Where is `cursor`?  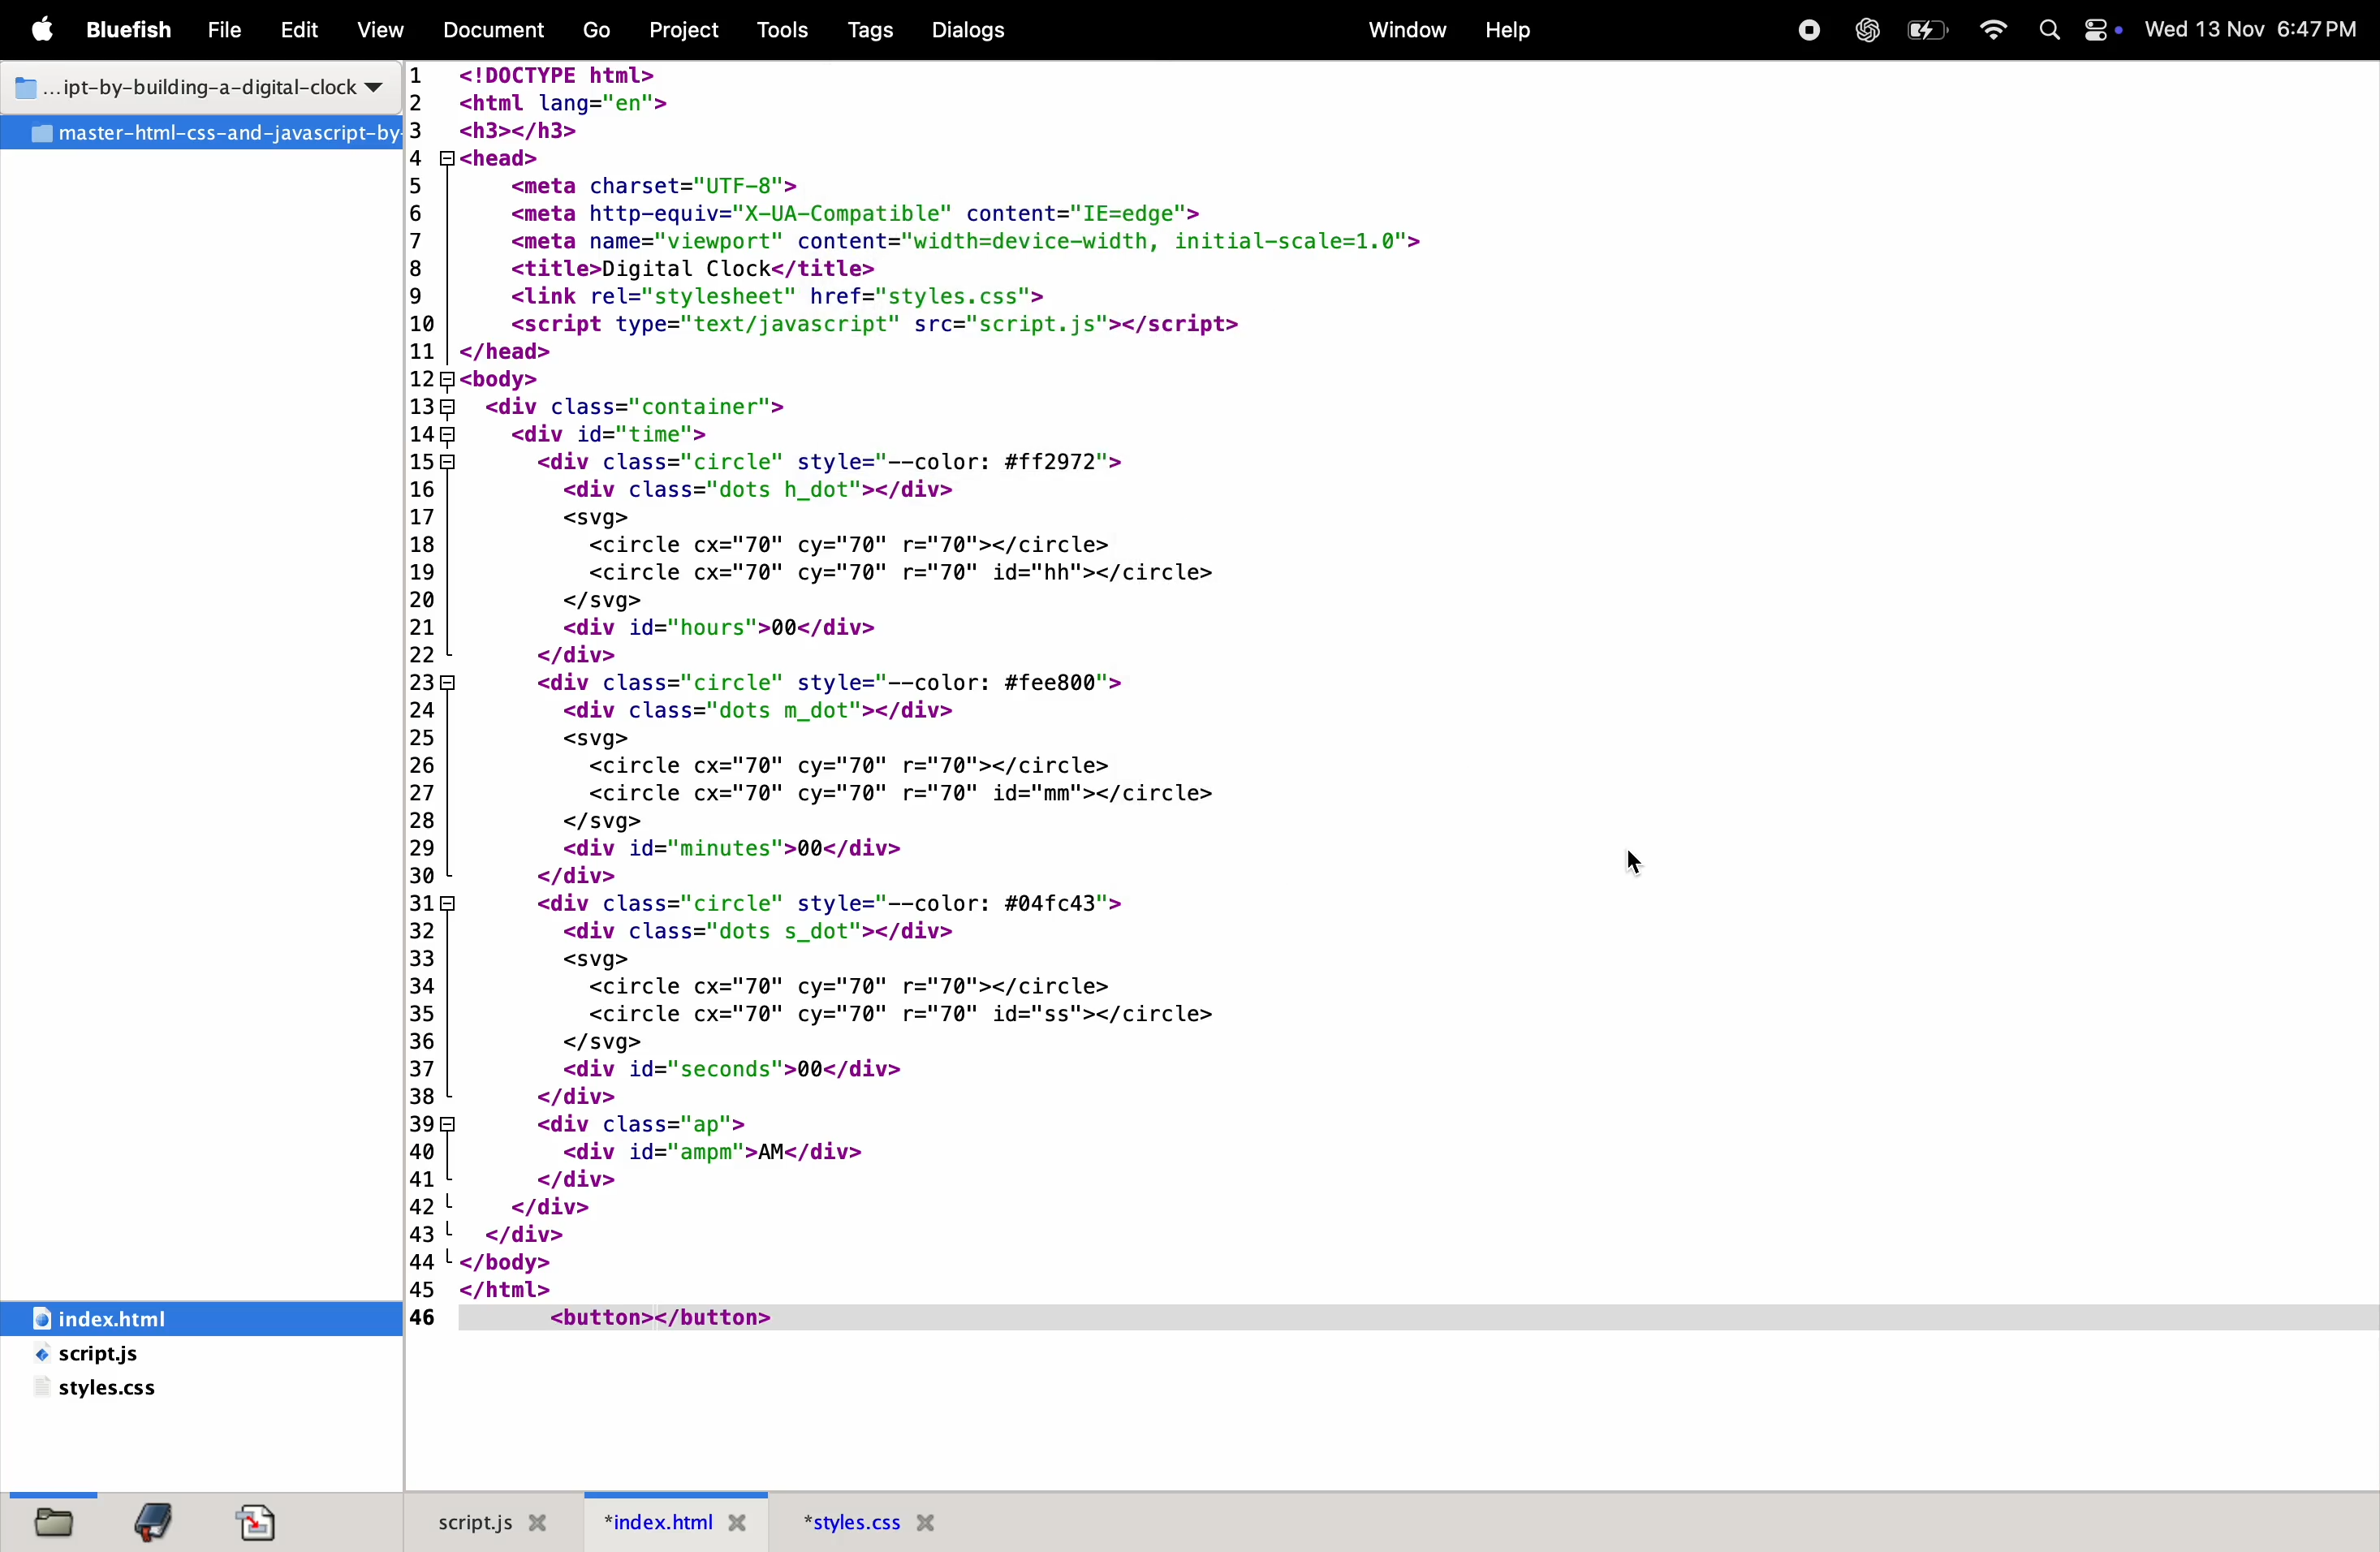 cursor is located at coordinates (1644, 865).